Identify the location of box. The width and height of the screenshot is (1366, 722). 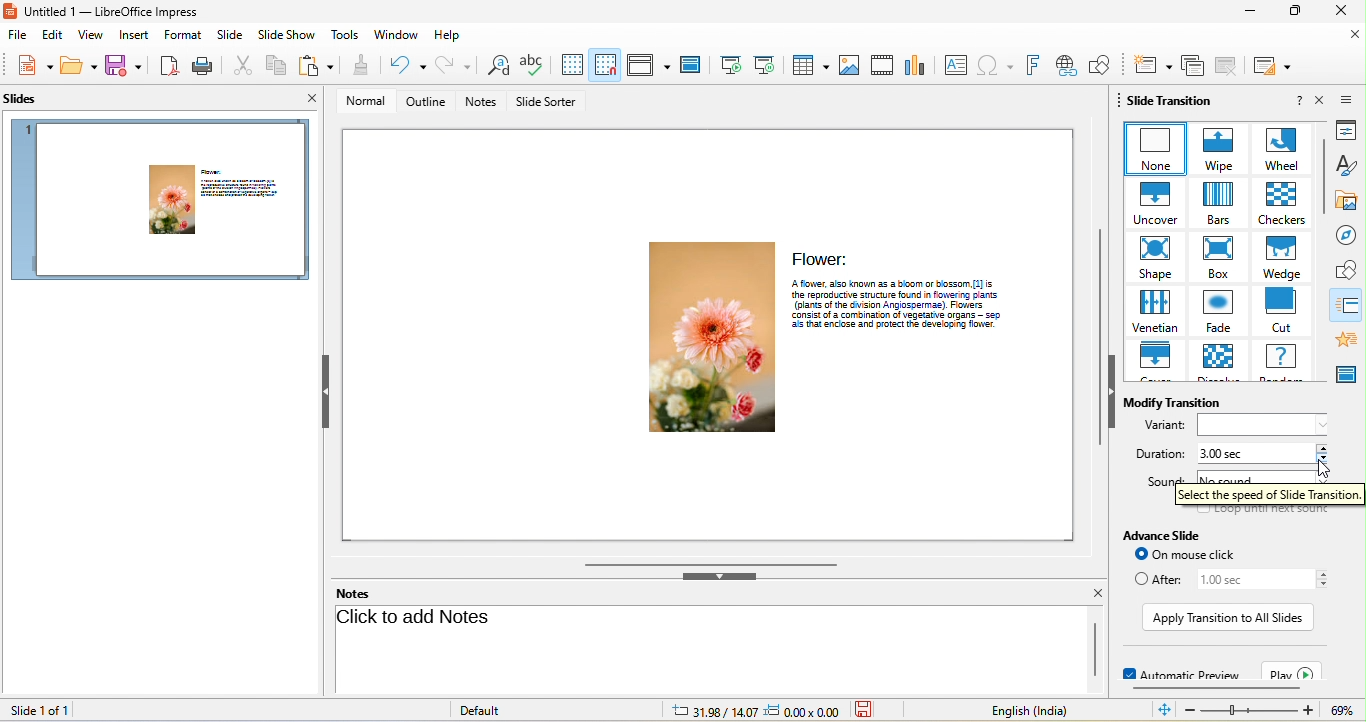
(1218, 259).